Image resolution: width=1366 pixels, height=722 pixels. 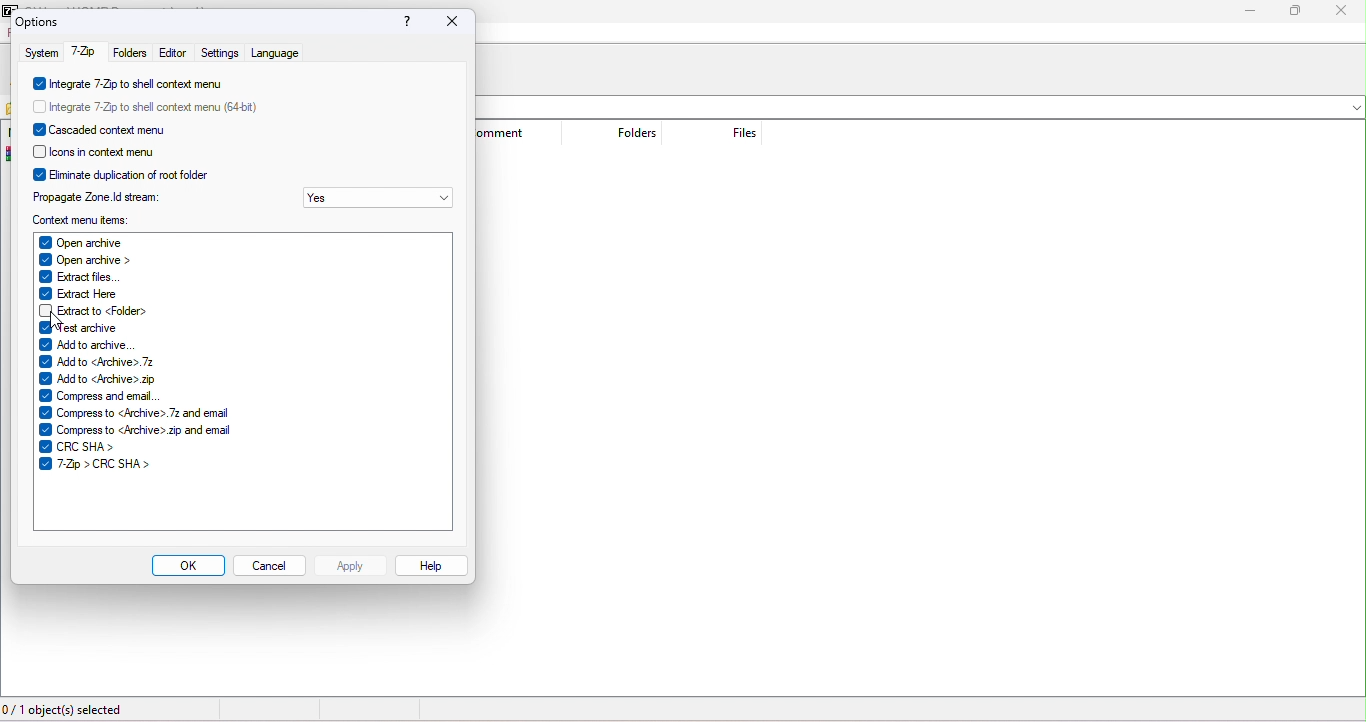 I want to click on add to archive, so click(x=88, y=344).